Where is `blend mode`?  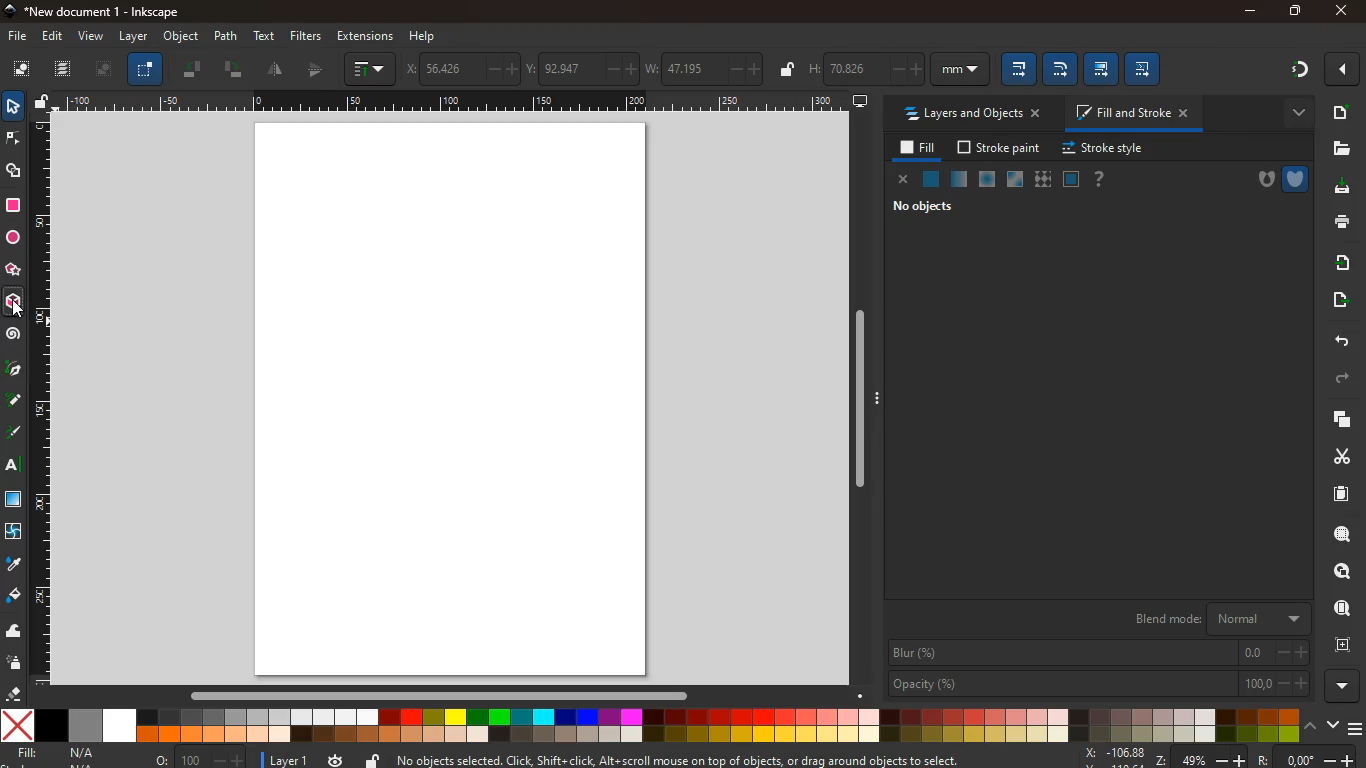
blend mode is located at coordinates (1214, 619).